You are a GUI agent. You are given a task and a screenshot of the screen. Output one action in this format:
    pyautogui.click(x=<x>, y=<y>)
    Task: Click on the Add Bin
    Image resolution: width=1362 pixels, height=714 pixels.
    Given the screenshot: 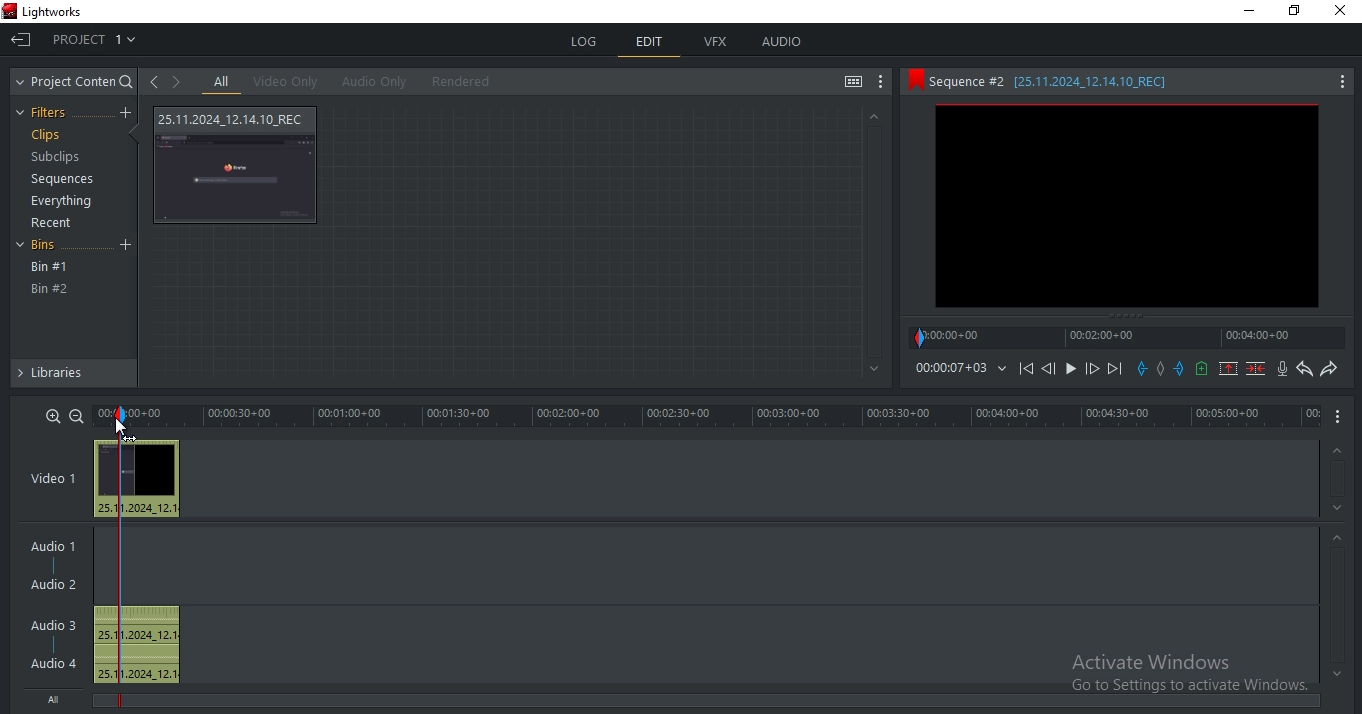 What is the action you would take?
    pyautogui.click(x=128, y=246)
    